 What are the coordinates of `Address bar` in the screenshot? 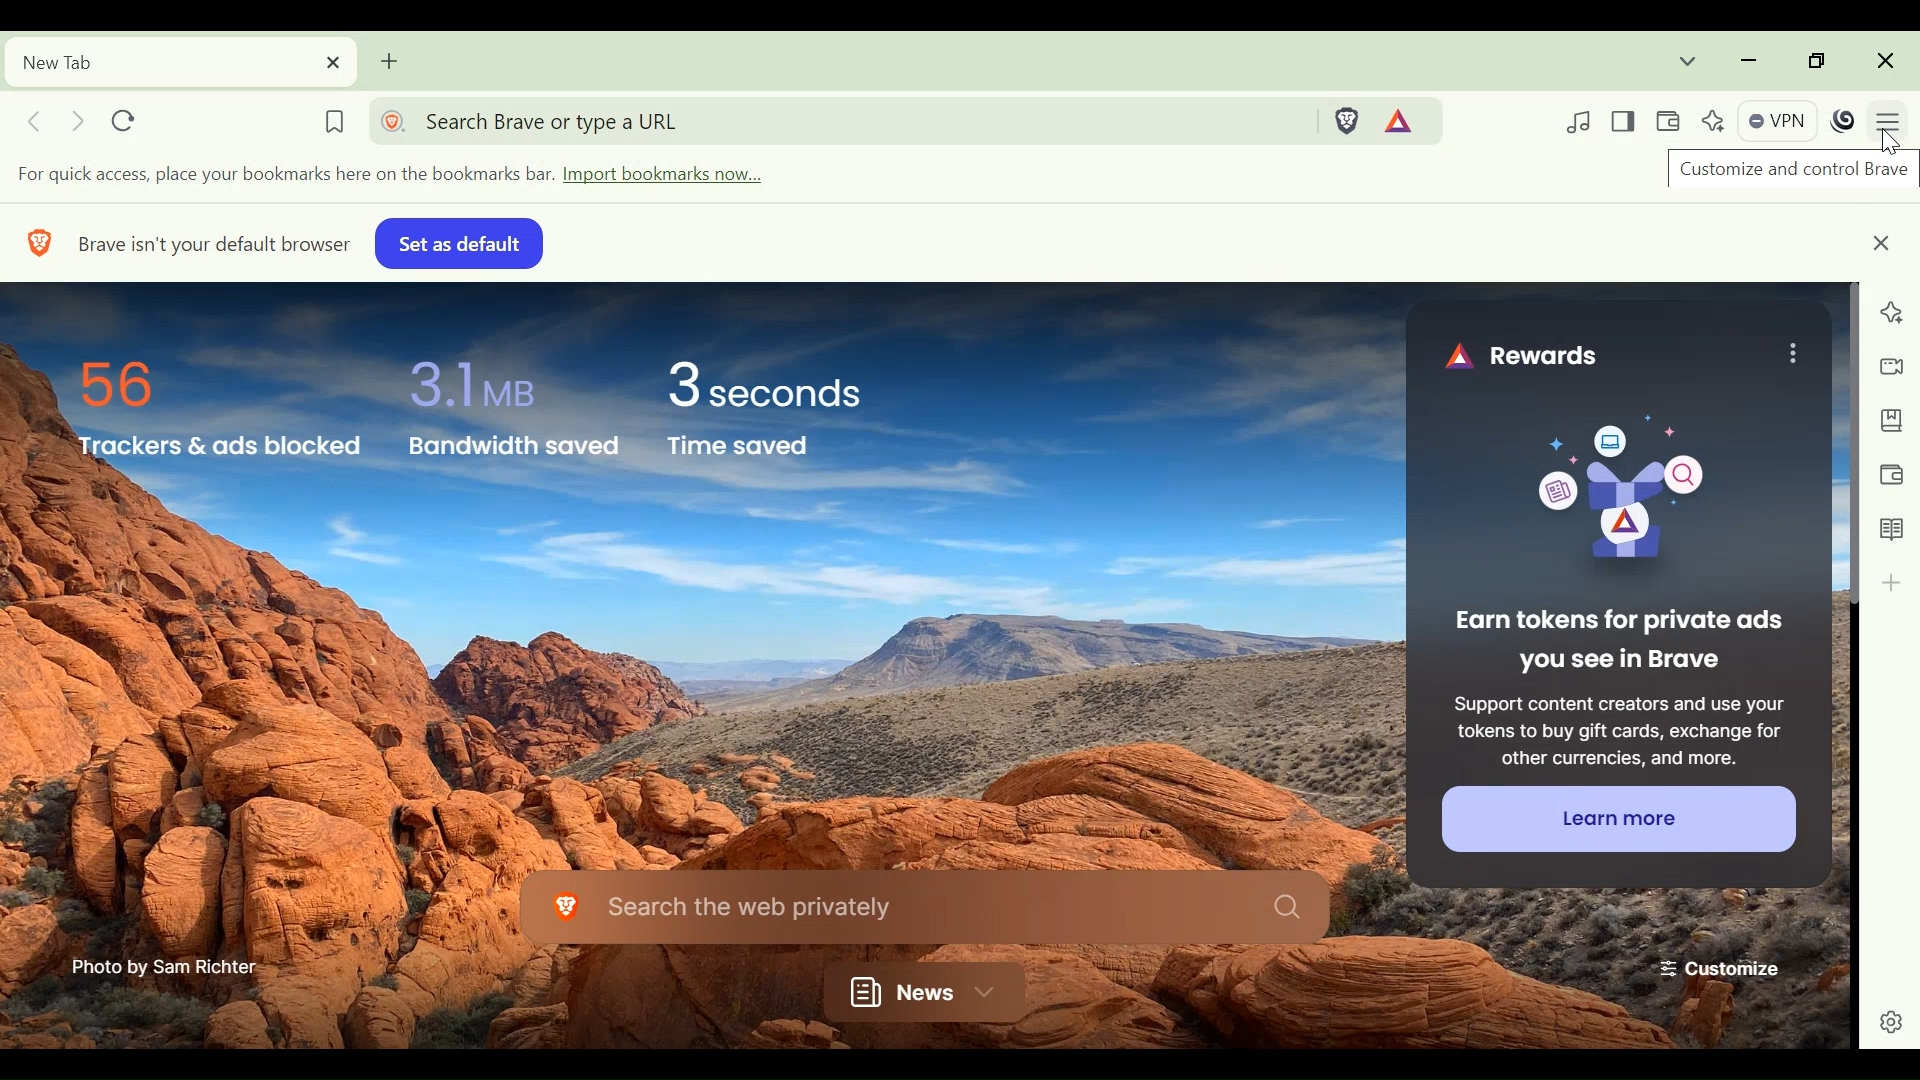 It's located at (842, 119).